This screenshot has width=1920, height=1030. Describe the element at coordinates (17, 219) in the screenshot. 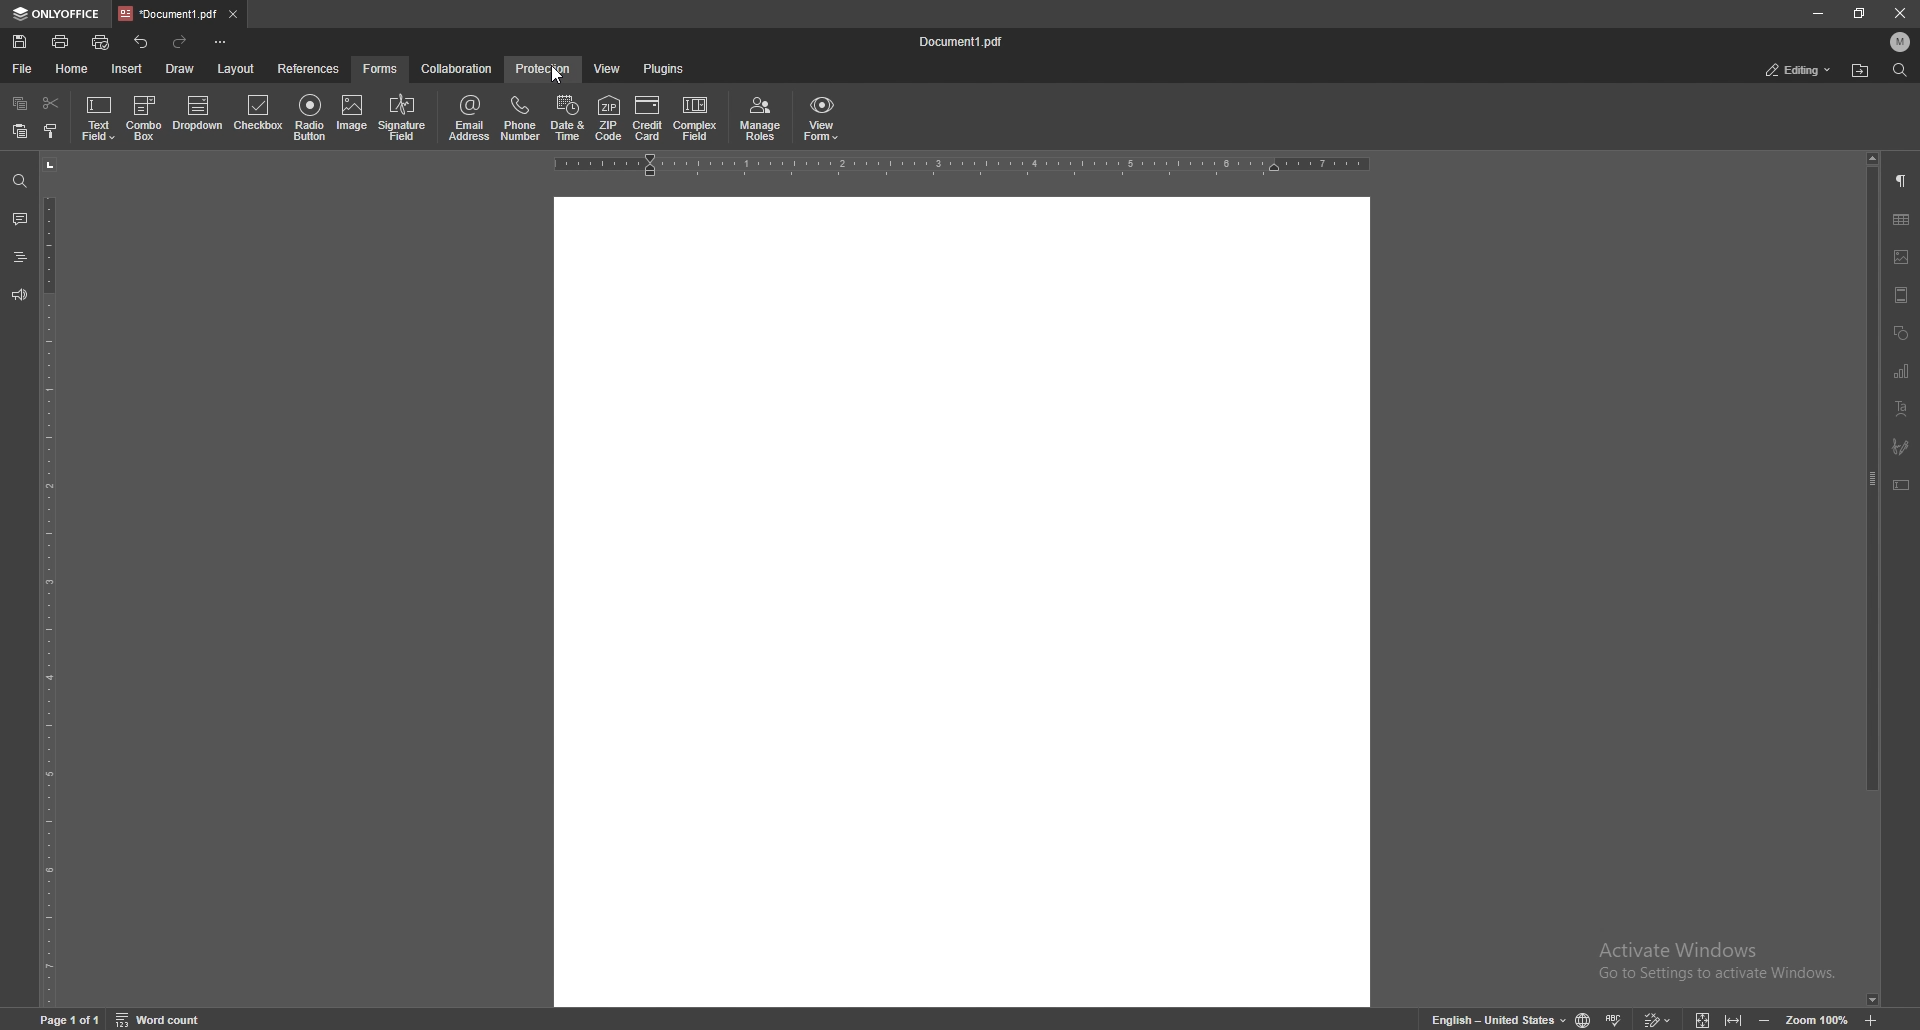

I see `comment` at that location.